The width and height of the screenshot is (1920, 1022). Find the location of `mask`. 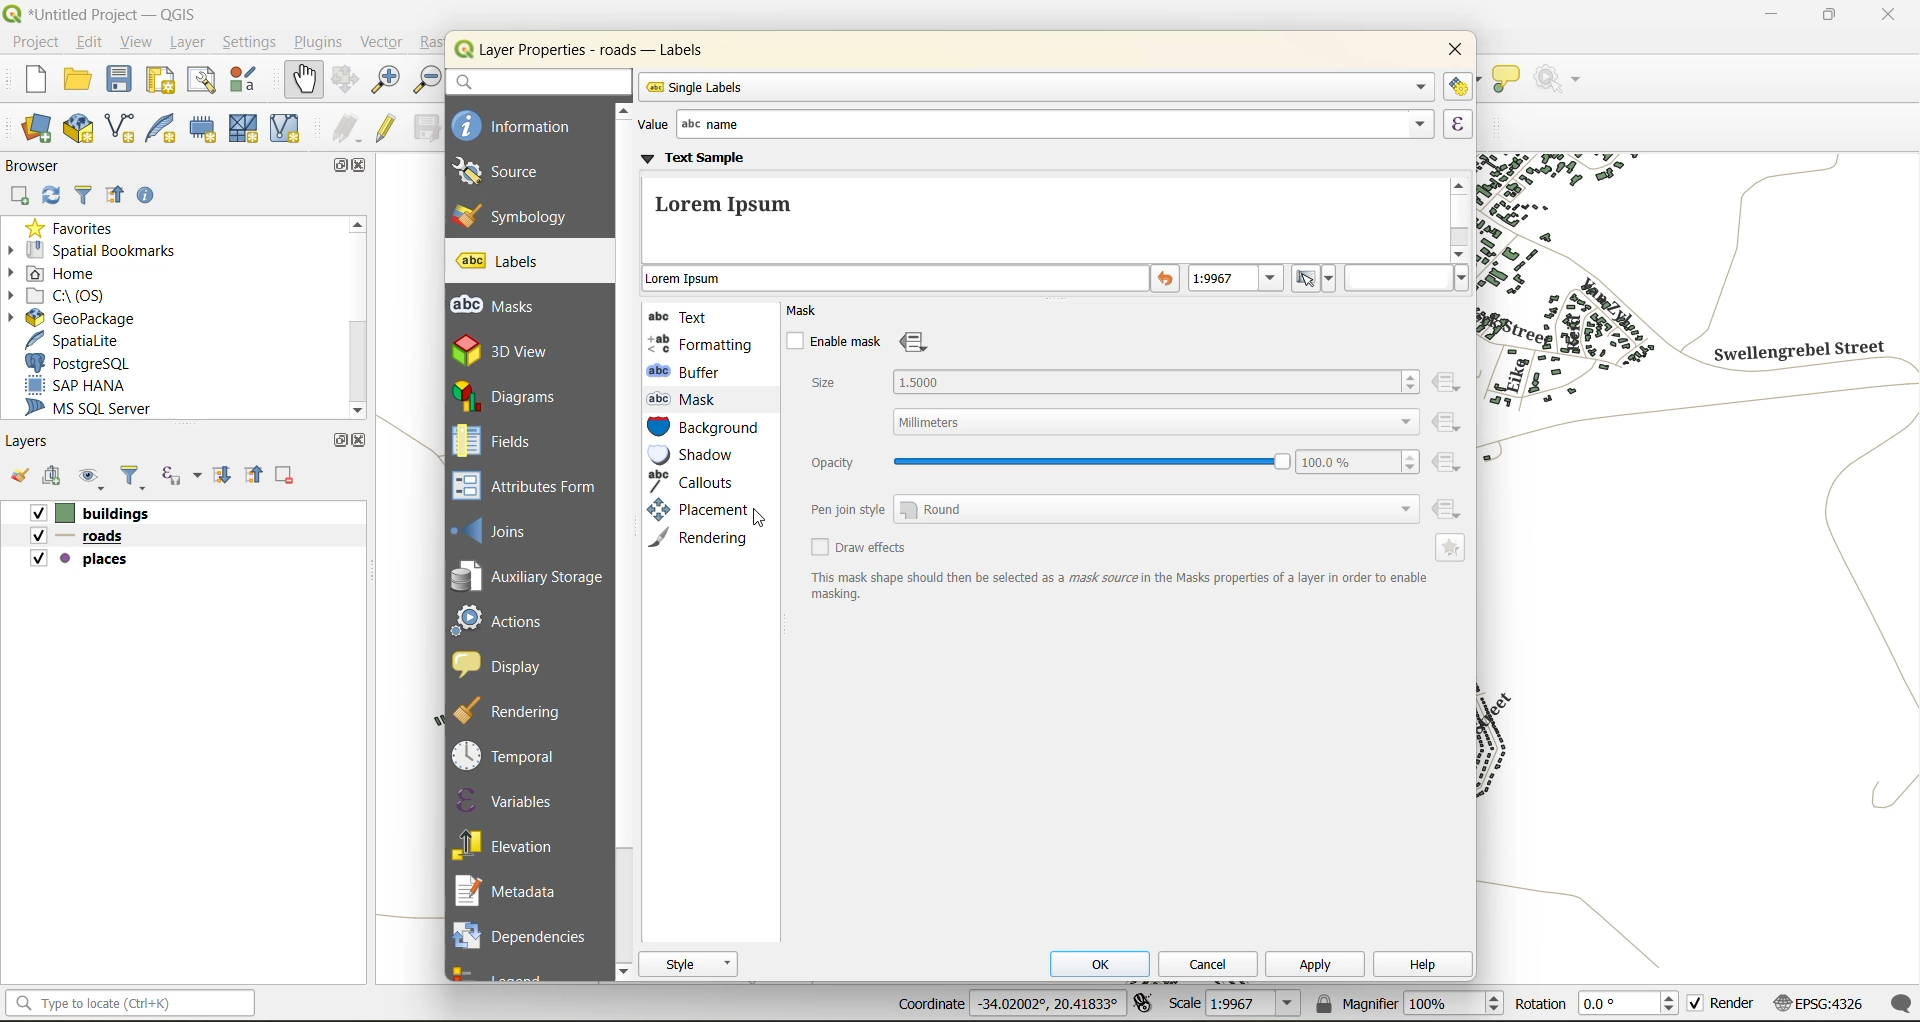

mask is located at coordinates (688, 399).